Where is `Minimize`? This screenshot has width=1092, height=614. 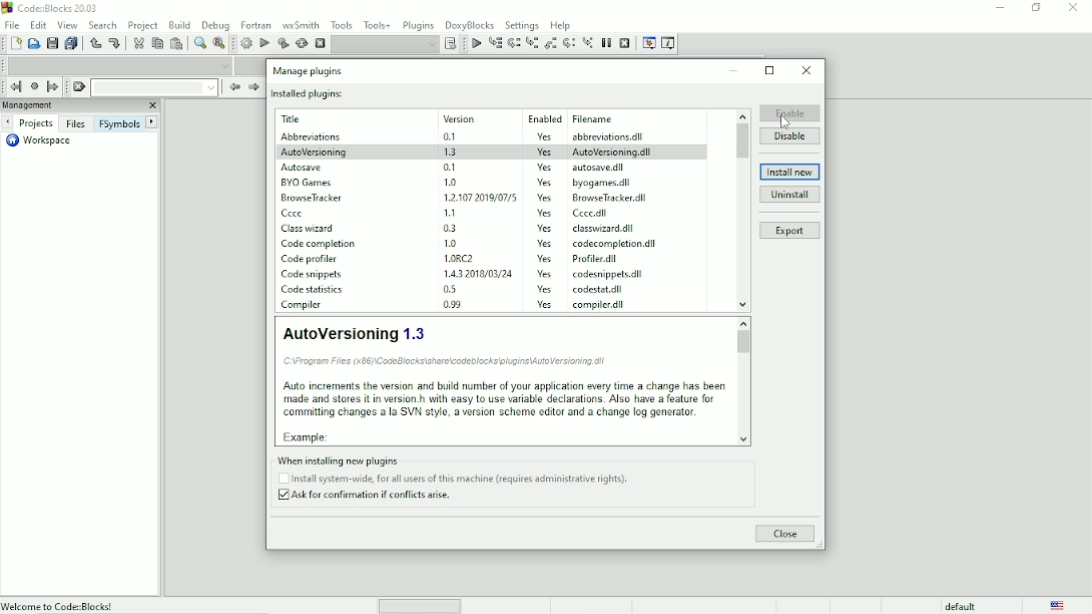 Minimize is located at coordinates (735, 71).